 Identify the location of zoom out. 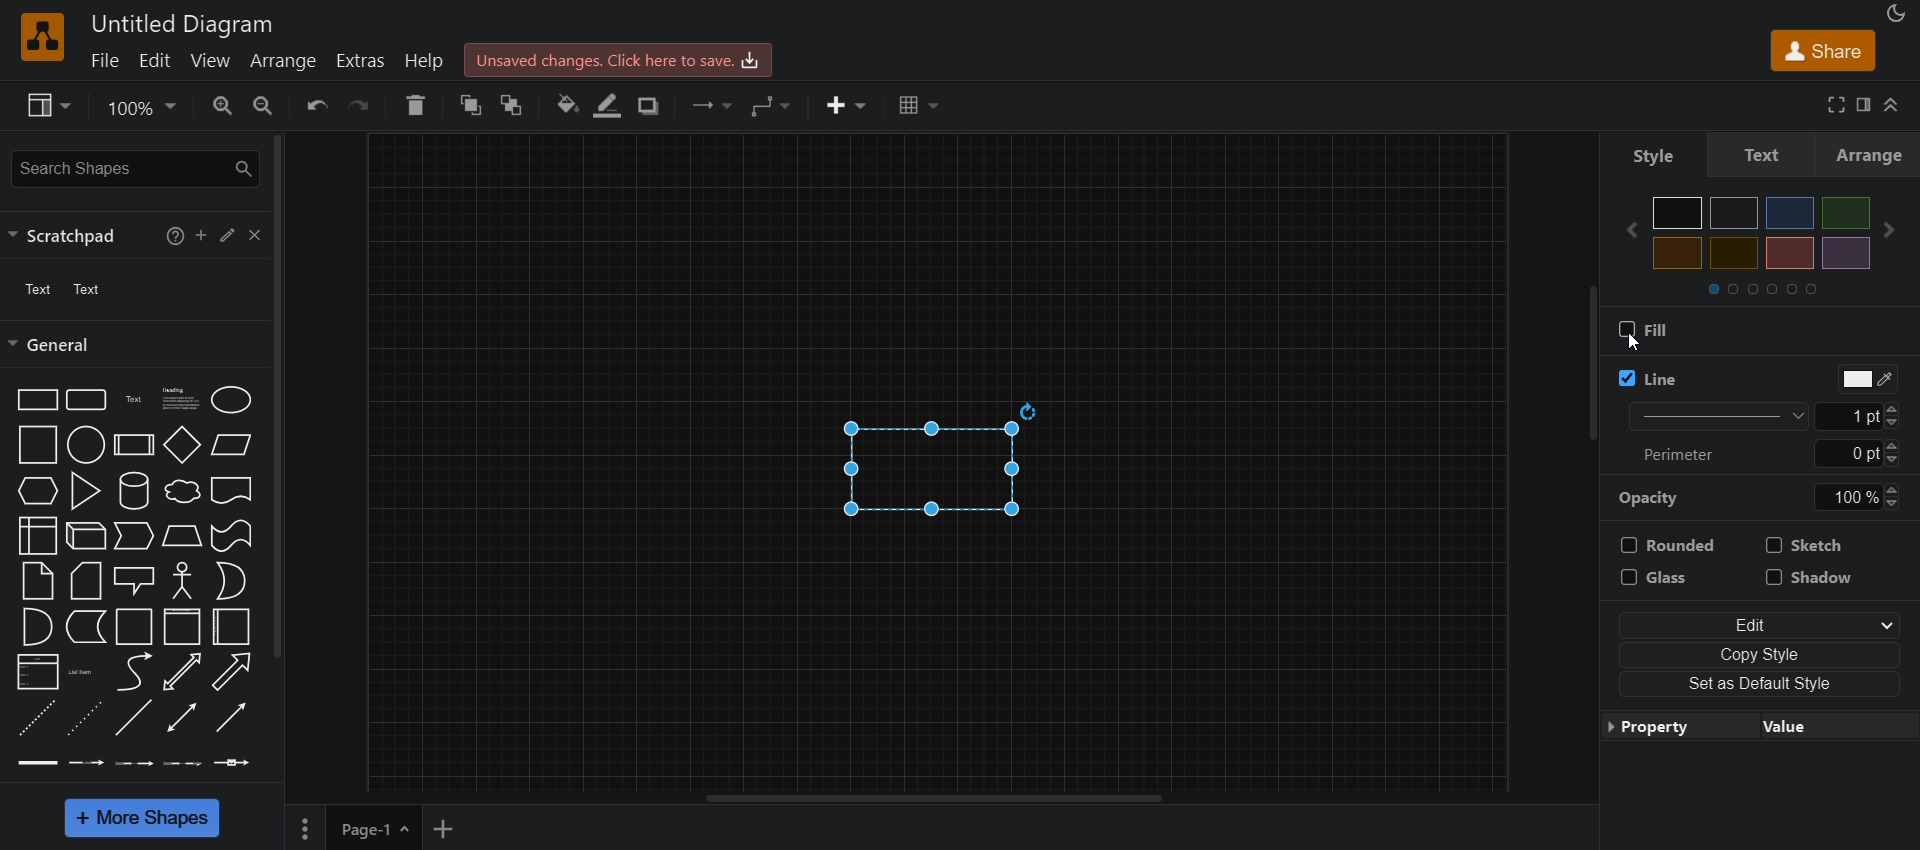
(266, 104).